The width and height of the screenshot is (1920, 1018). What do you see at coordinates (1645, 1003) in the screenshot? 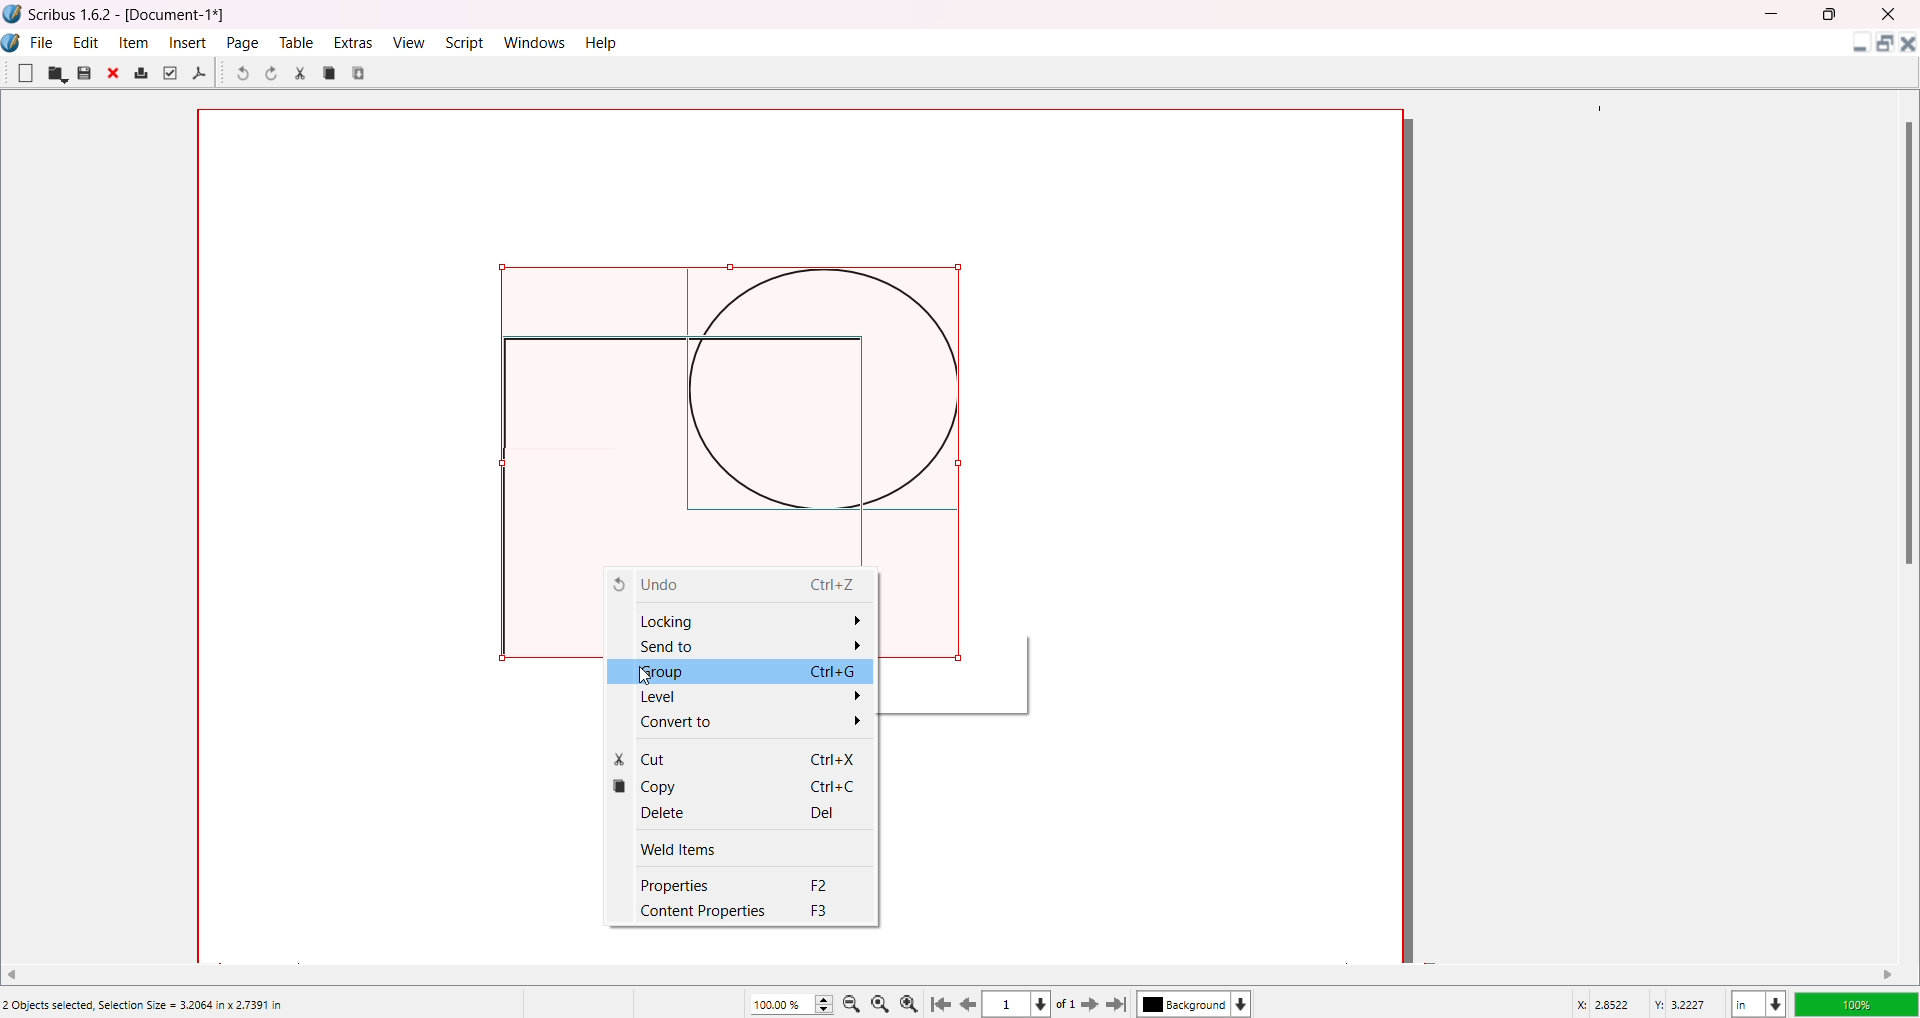
I see `Latitude/Longitude` at bounding box center [1645, 1003].